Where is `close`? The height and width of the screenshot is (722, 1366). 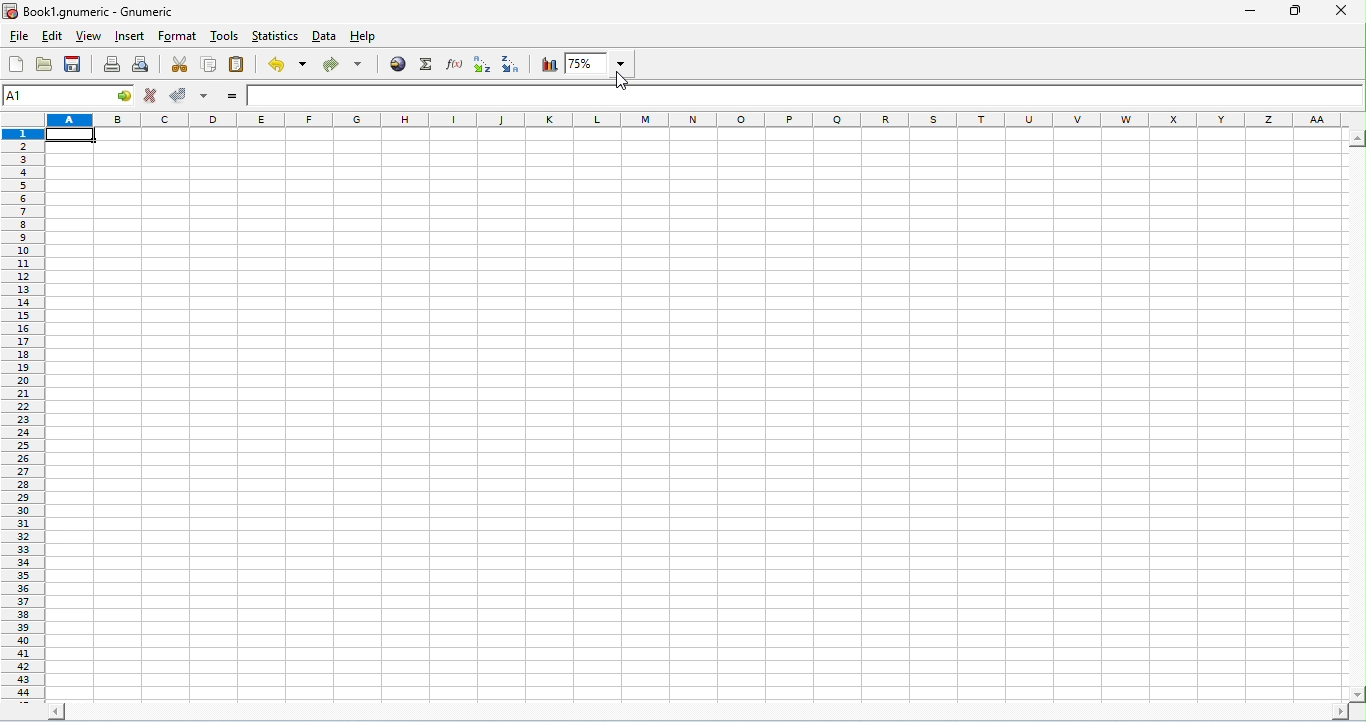 close is located at coordinates (1339, 10).